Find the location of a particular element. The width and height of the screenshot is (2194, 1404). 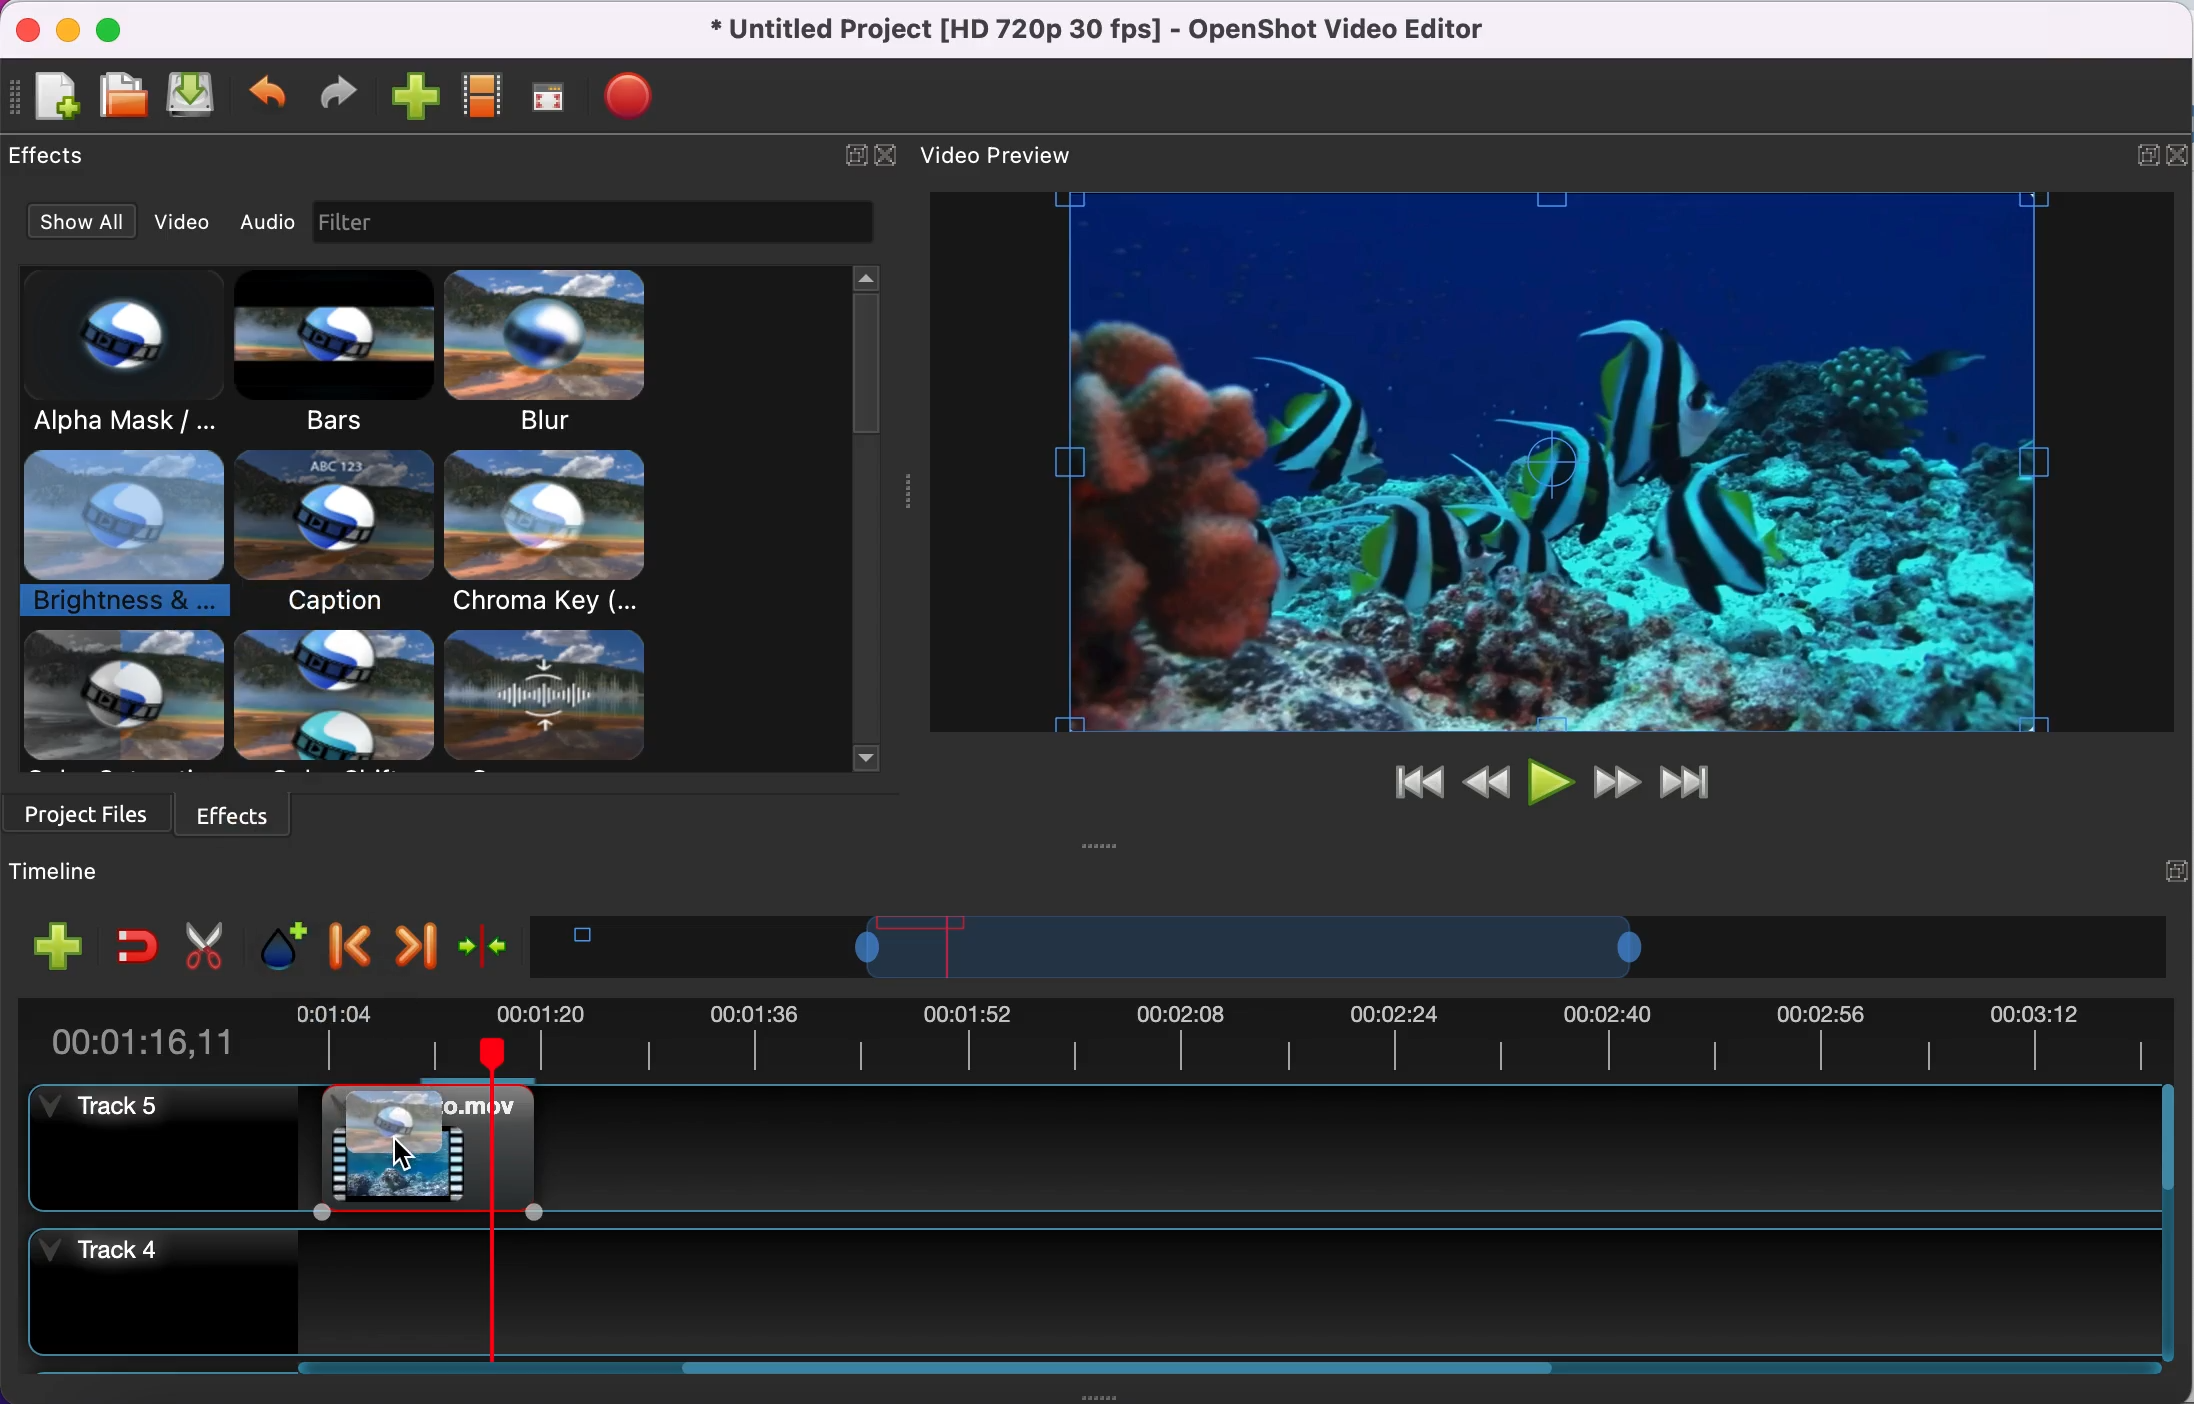

jump to start is located at coordinates (1408, 785).